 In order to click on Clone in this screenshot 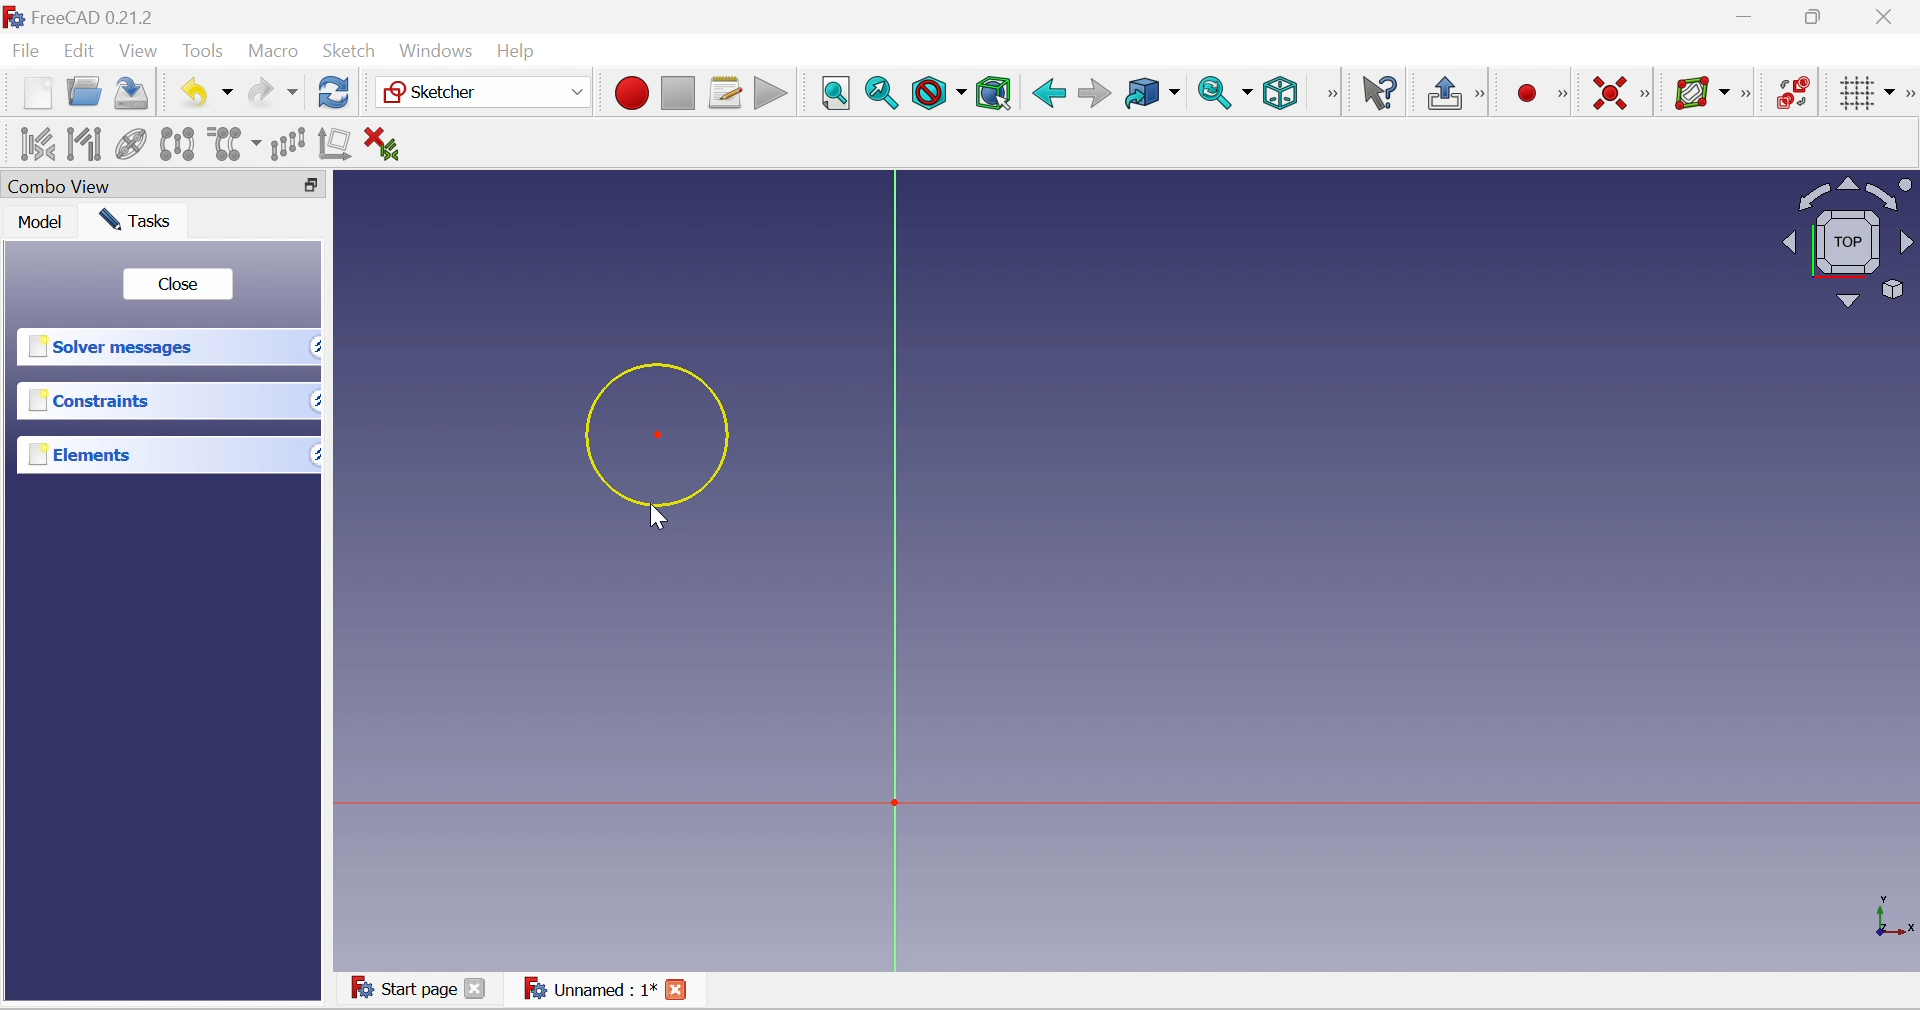, I will do `click(231, 146)`.